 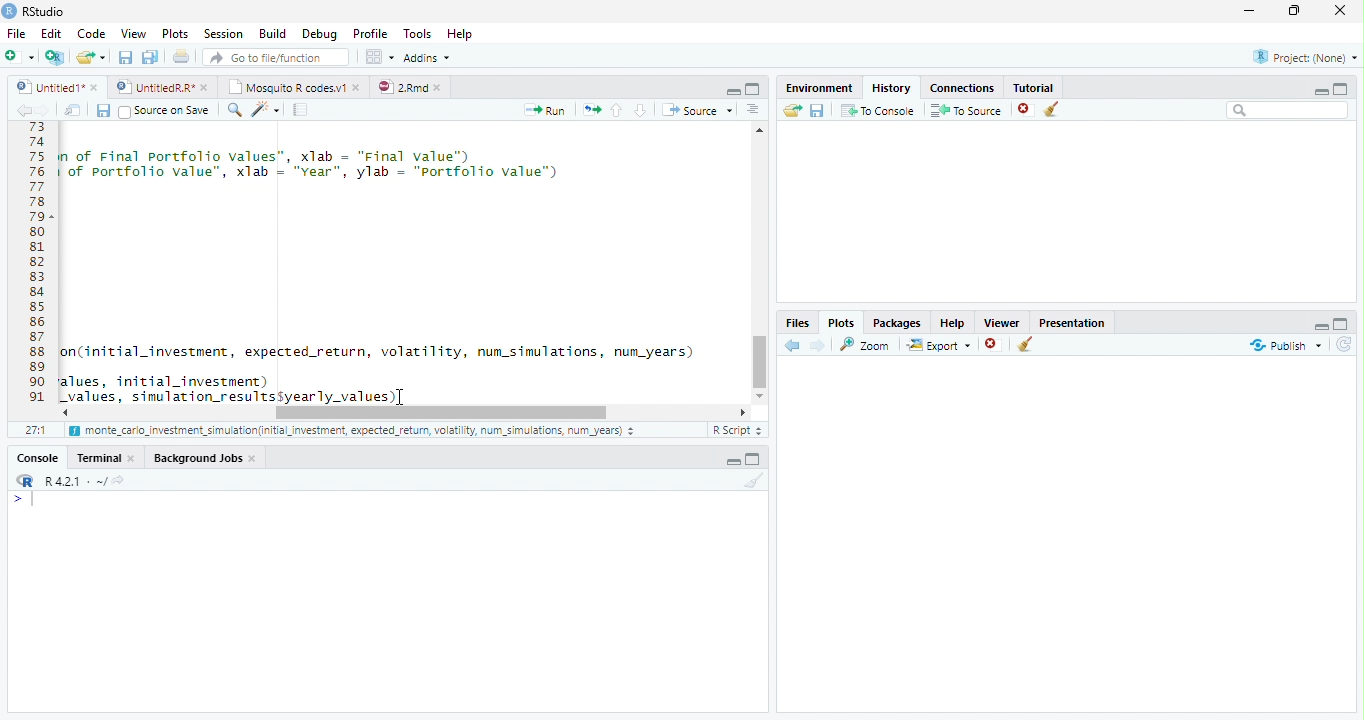 I want to click on Full Height, so click(x=1342, y=87).